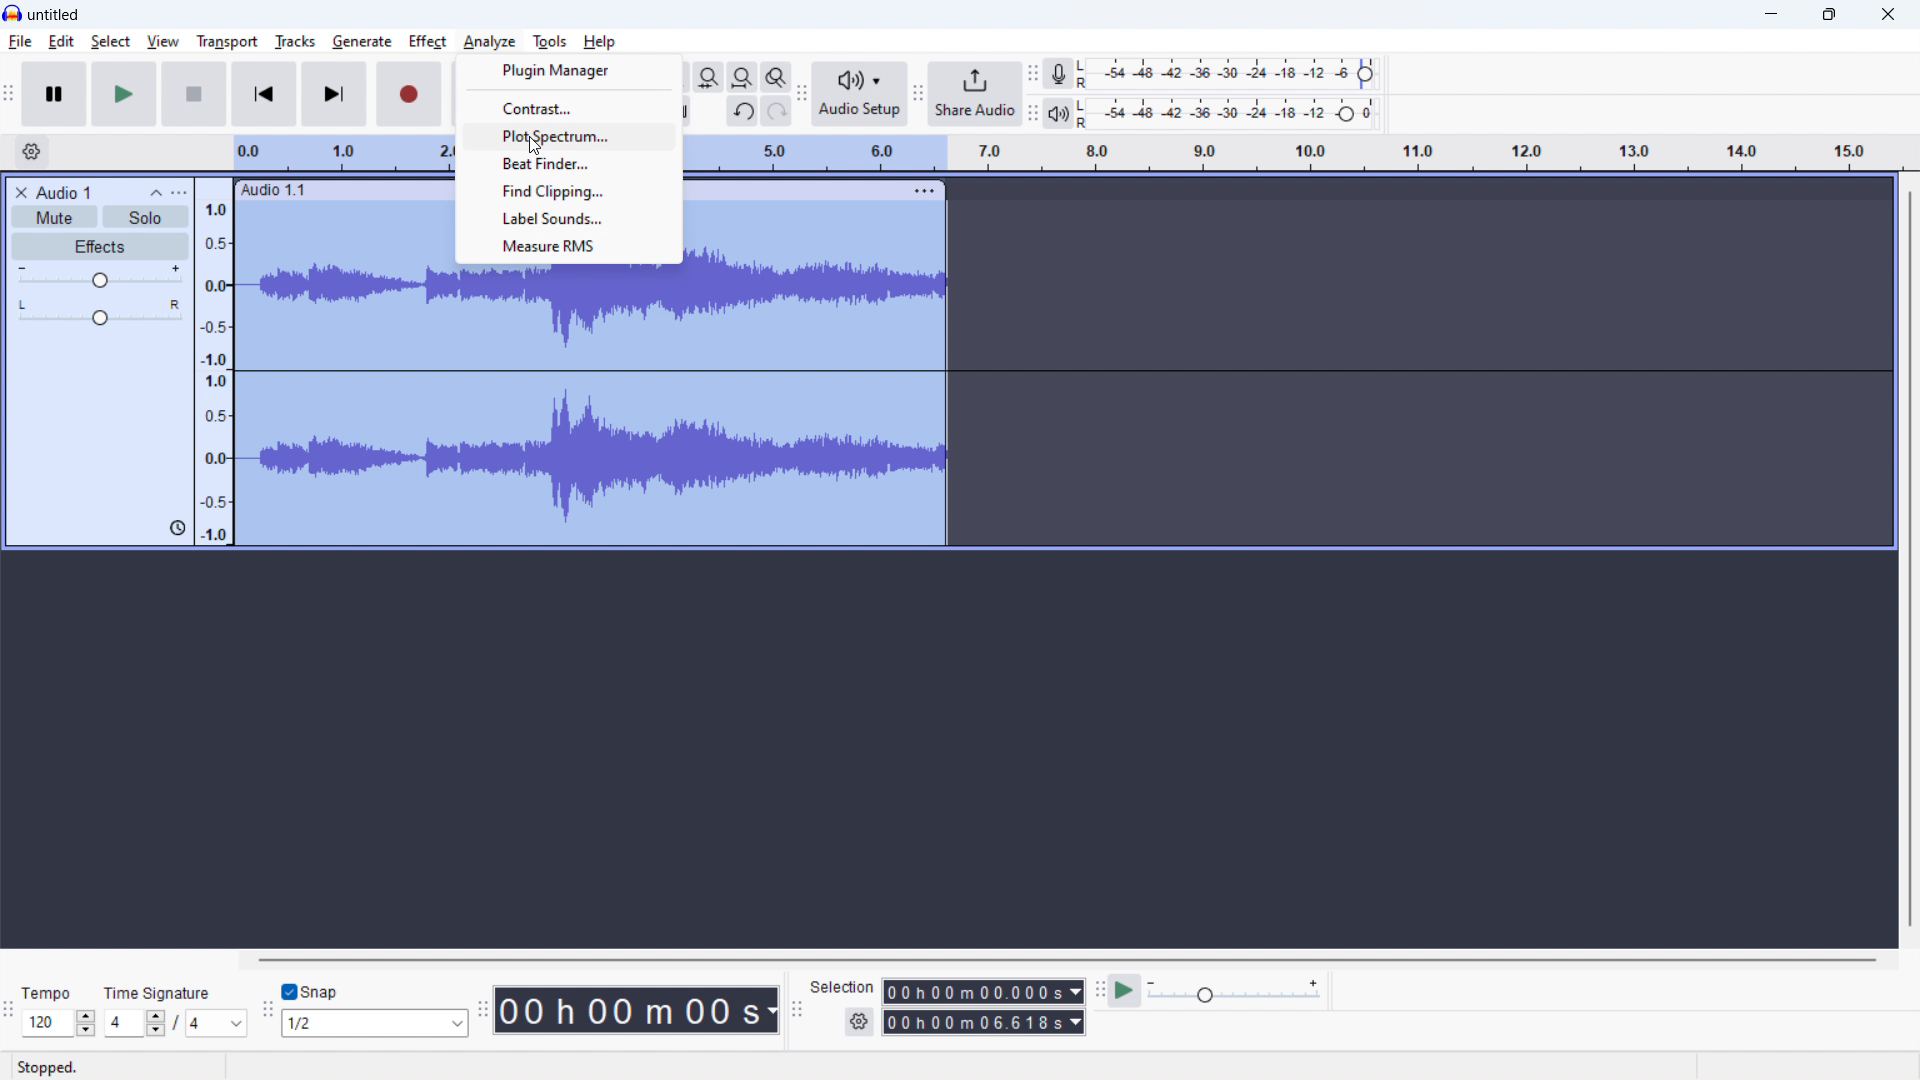 The height and width of the screenshot is (1080, 1920). Describe the element at coordinates (176, 1023) in the screenshot. I see `set time signature` at that location.